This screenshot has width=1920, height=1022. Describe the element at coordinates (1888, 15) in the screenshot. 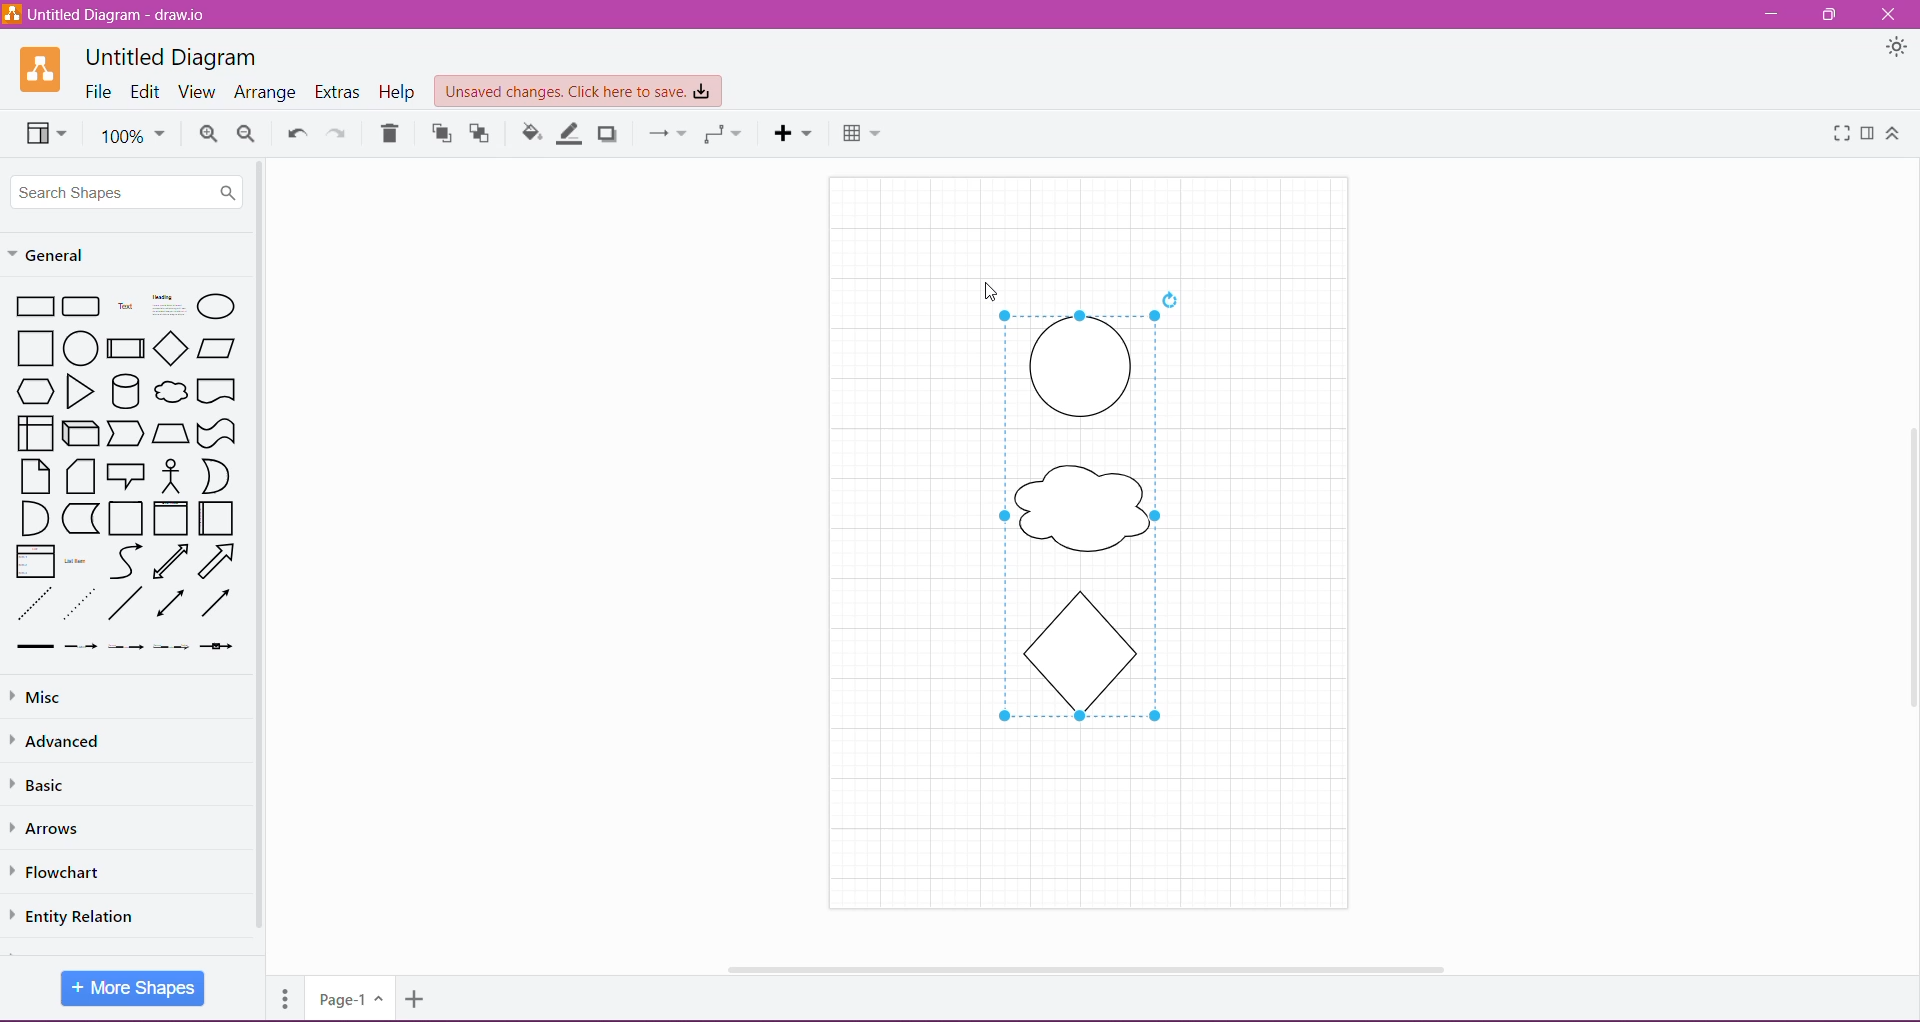

I see `Close` at that location.